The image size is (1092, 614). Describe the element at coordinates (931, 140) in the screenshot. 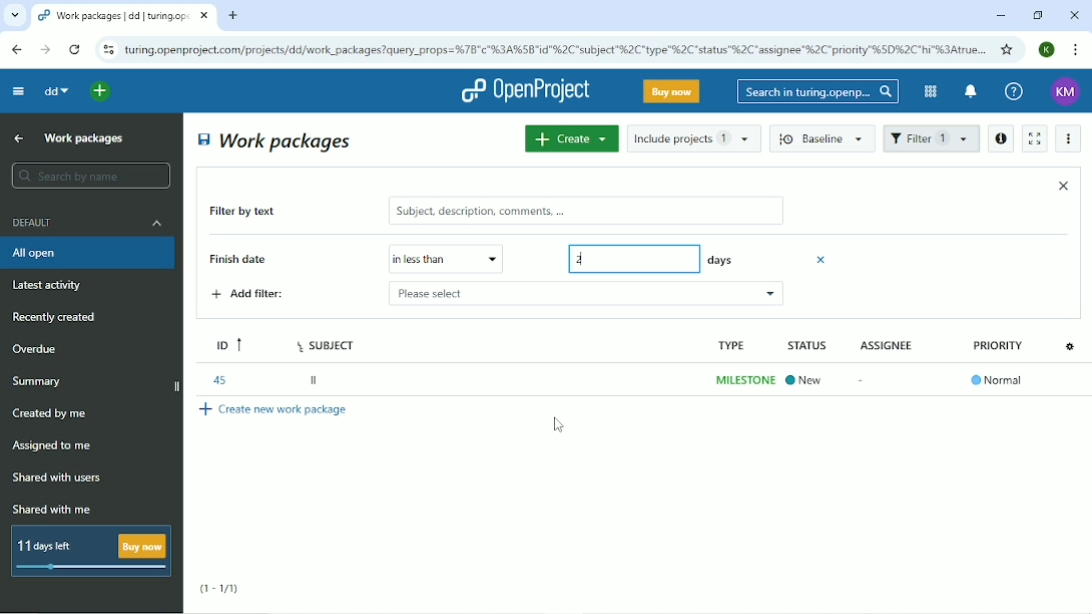

I see `Filter 1` at that location.